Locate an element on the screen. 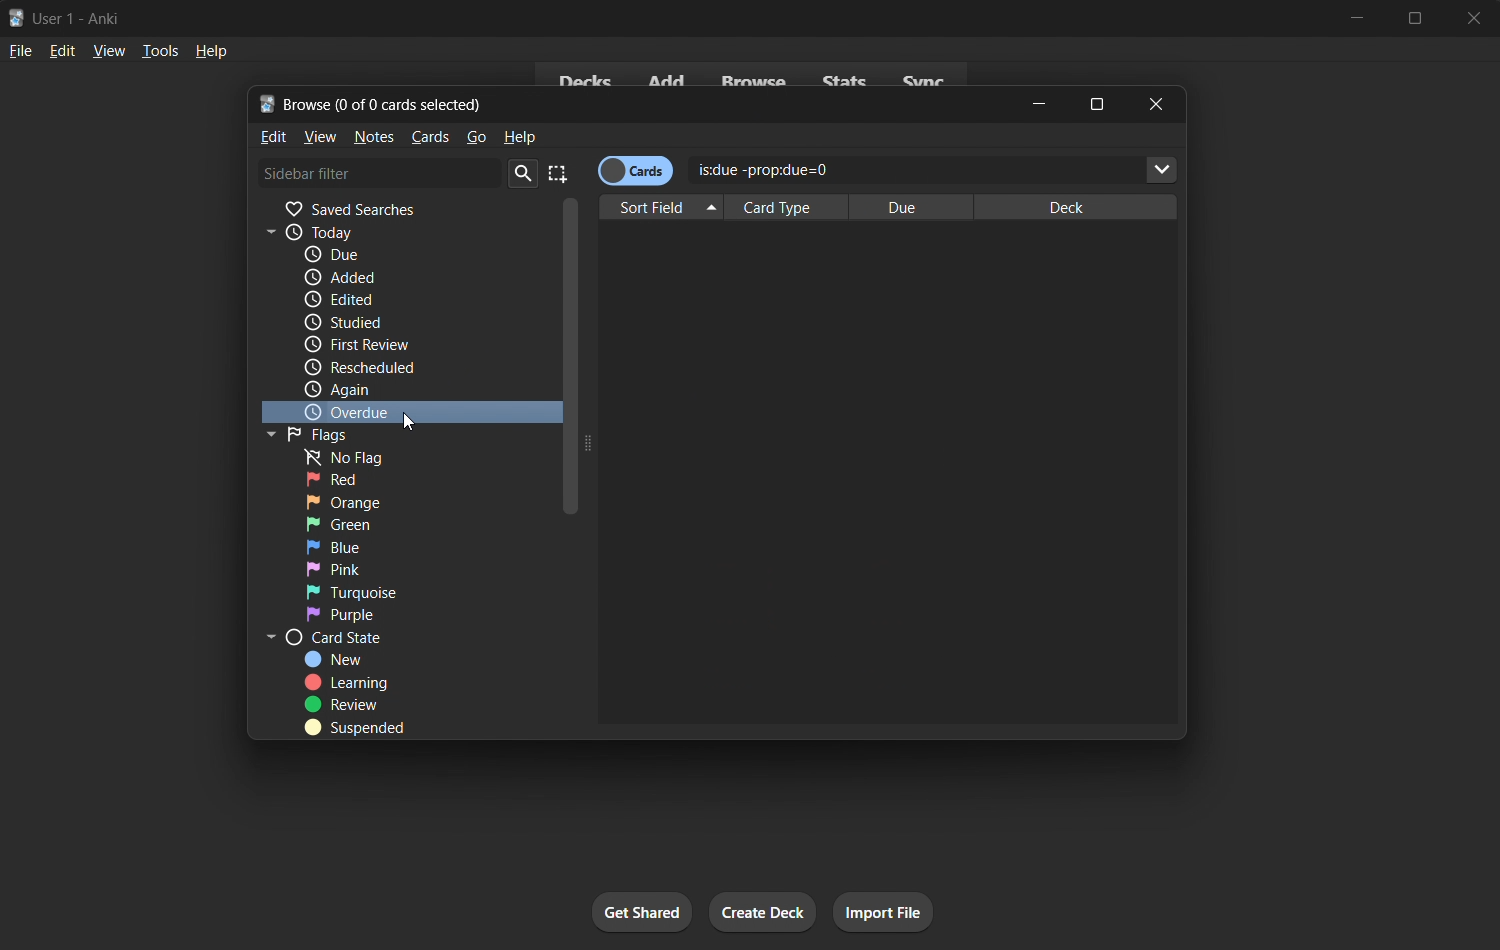 This screenshot has height=950, width=1500. close  is located at coordinates (1470, 17).